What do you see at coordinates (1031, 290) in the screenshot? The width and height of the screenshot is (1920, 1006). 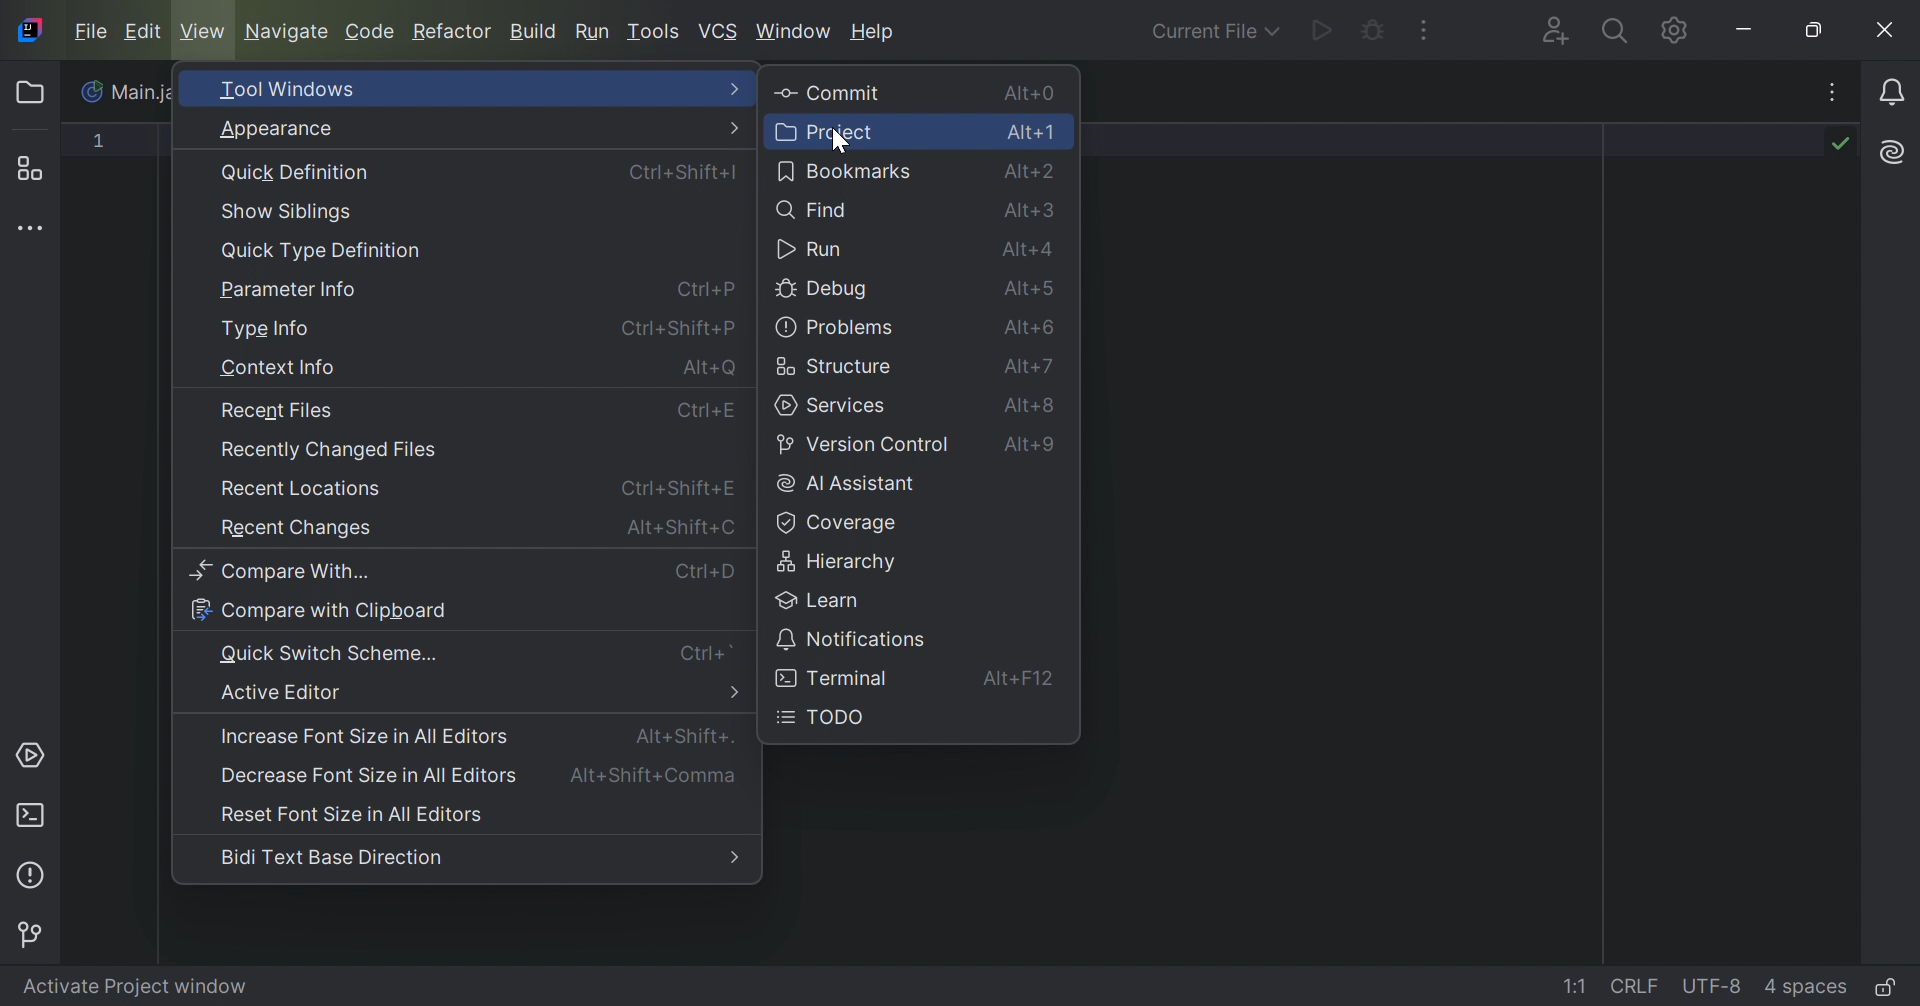 I see `Alt+5` at bounding box center [1031, 290].